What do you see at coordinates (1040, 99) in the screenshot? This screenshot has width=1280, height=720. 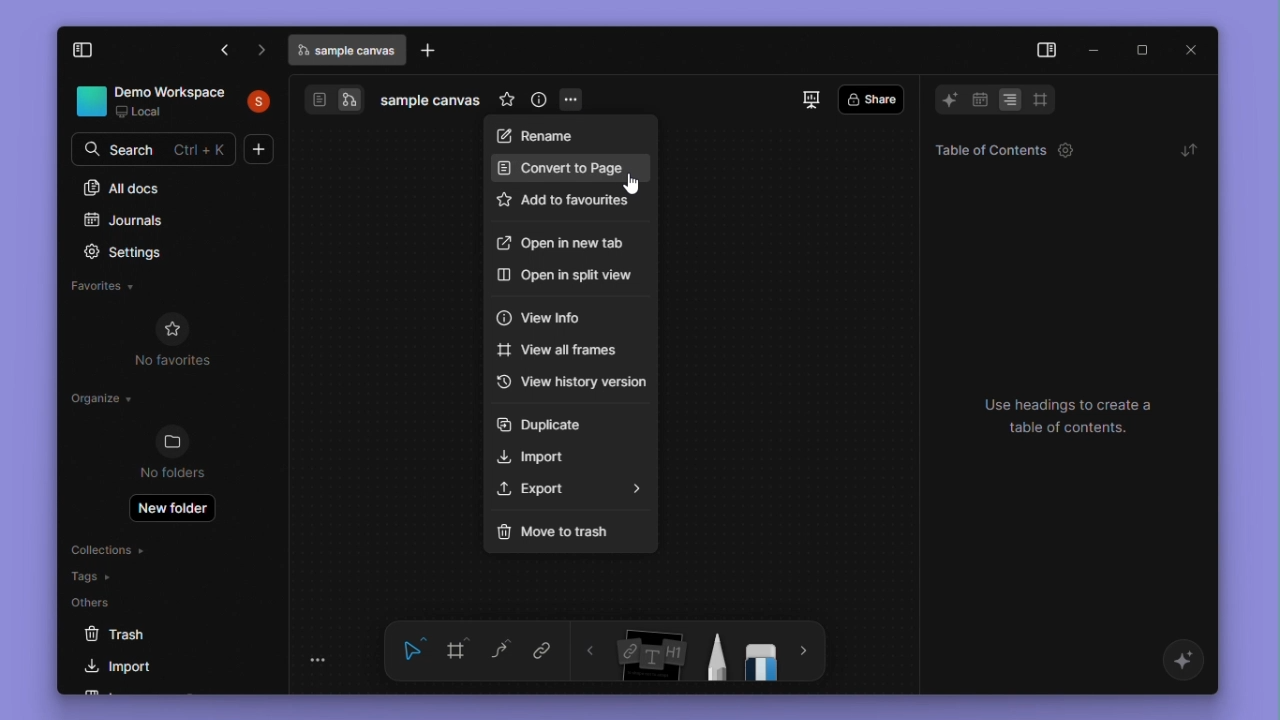 I see `Frames` at bounding box center [1040, 99].